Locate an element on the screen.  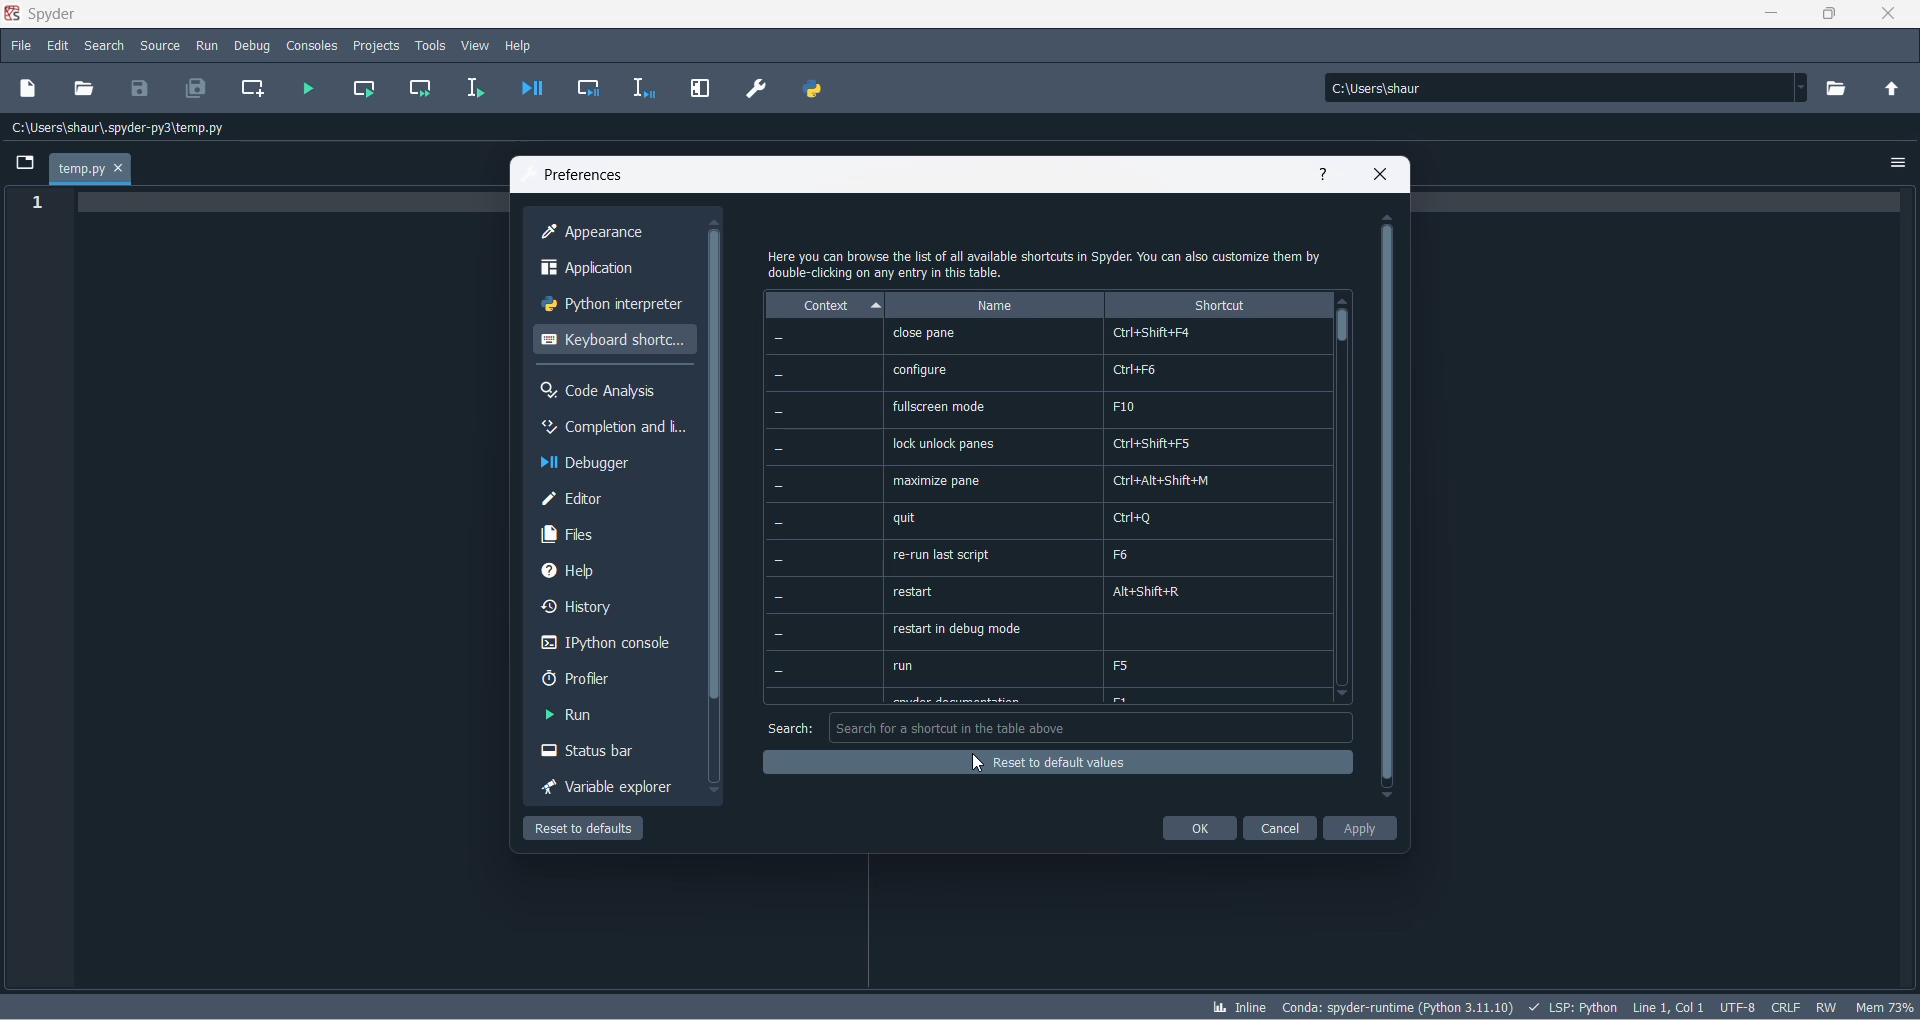
files is located at coordinates (605, 533).